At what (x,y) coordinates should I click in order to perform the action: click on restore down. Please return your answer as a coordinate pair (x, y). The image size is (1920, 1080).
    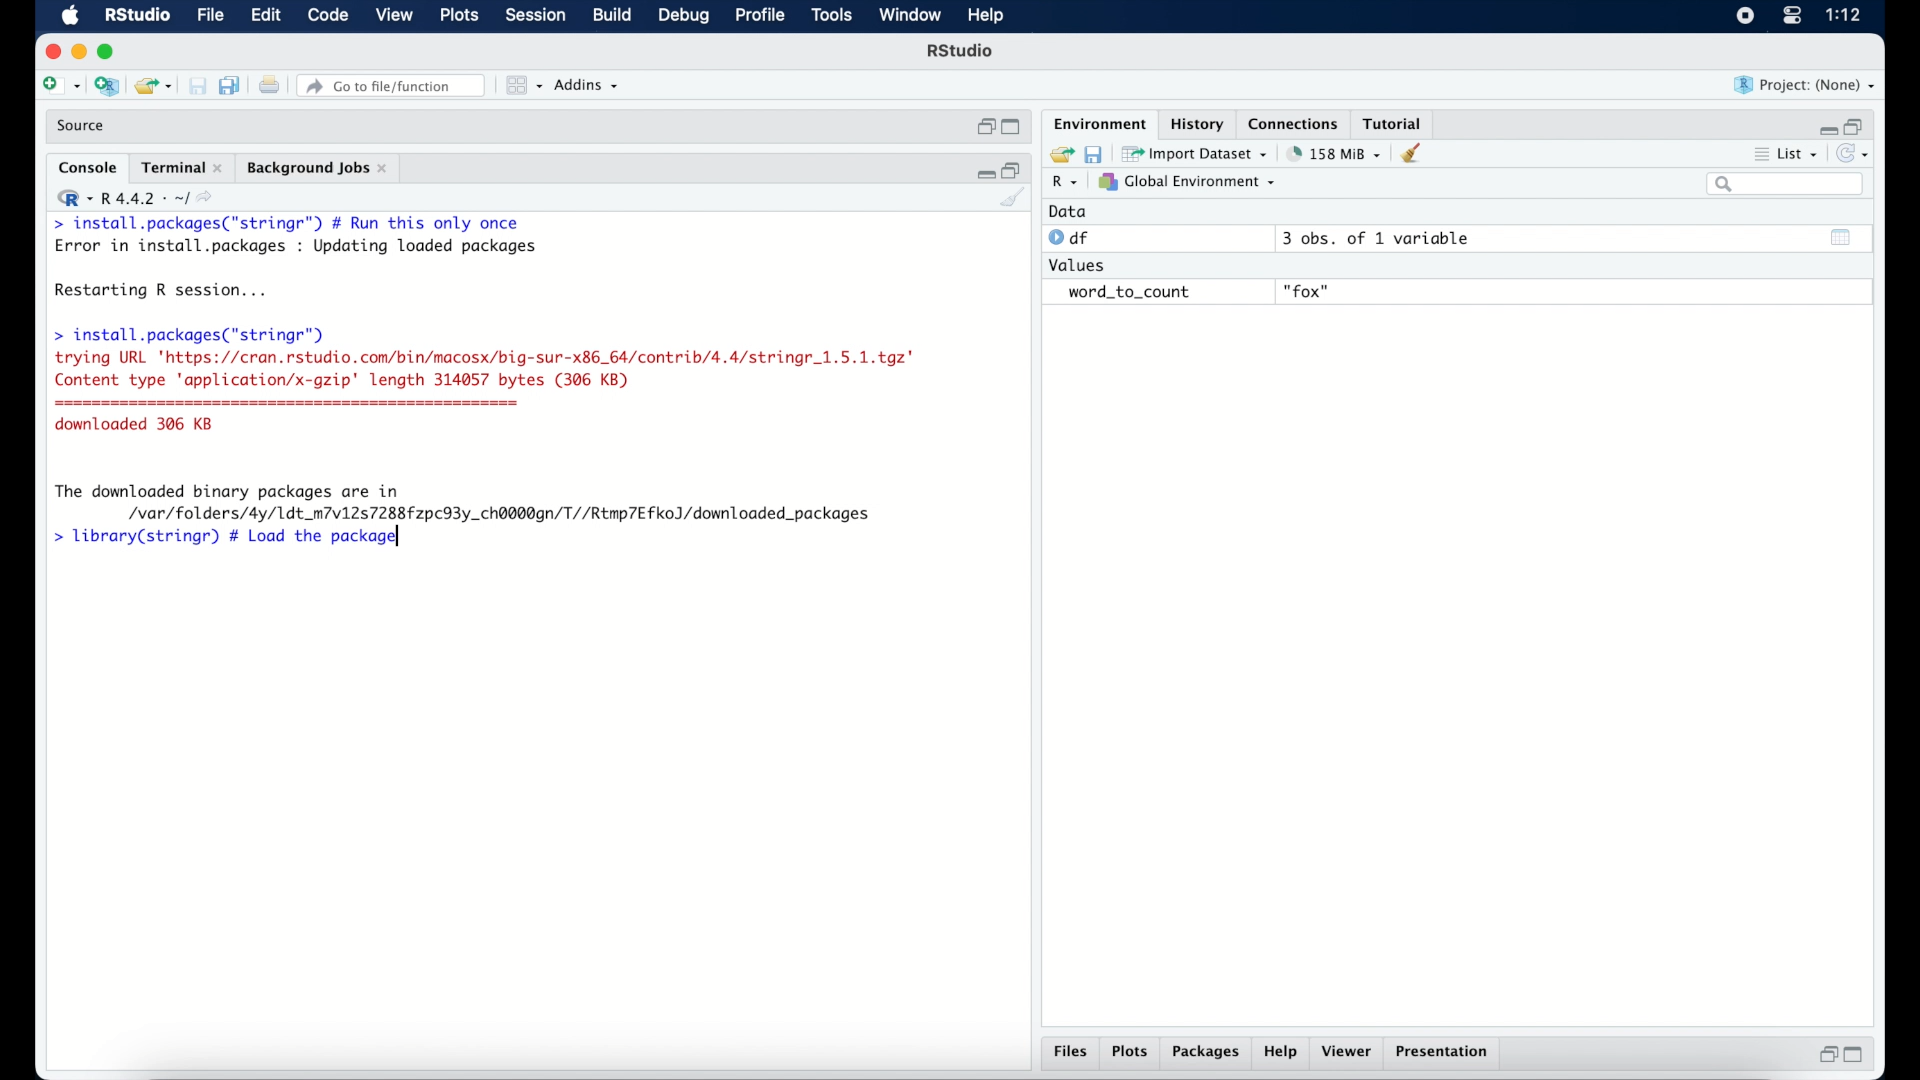
    Looking at the image, I should click on (1013, 169).